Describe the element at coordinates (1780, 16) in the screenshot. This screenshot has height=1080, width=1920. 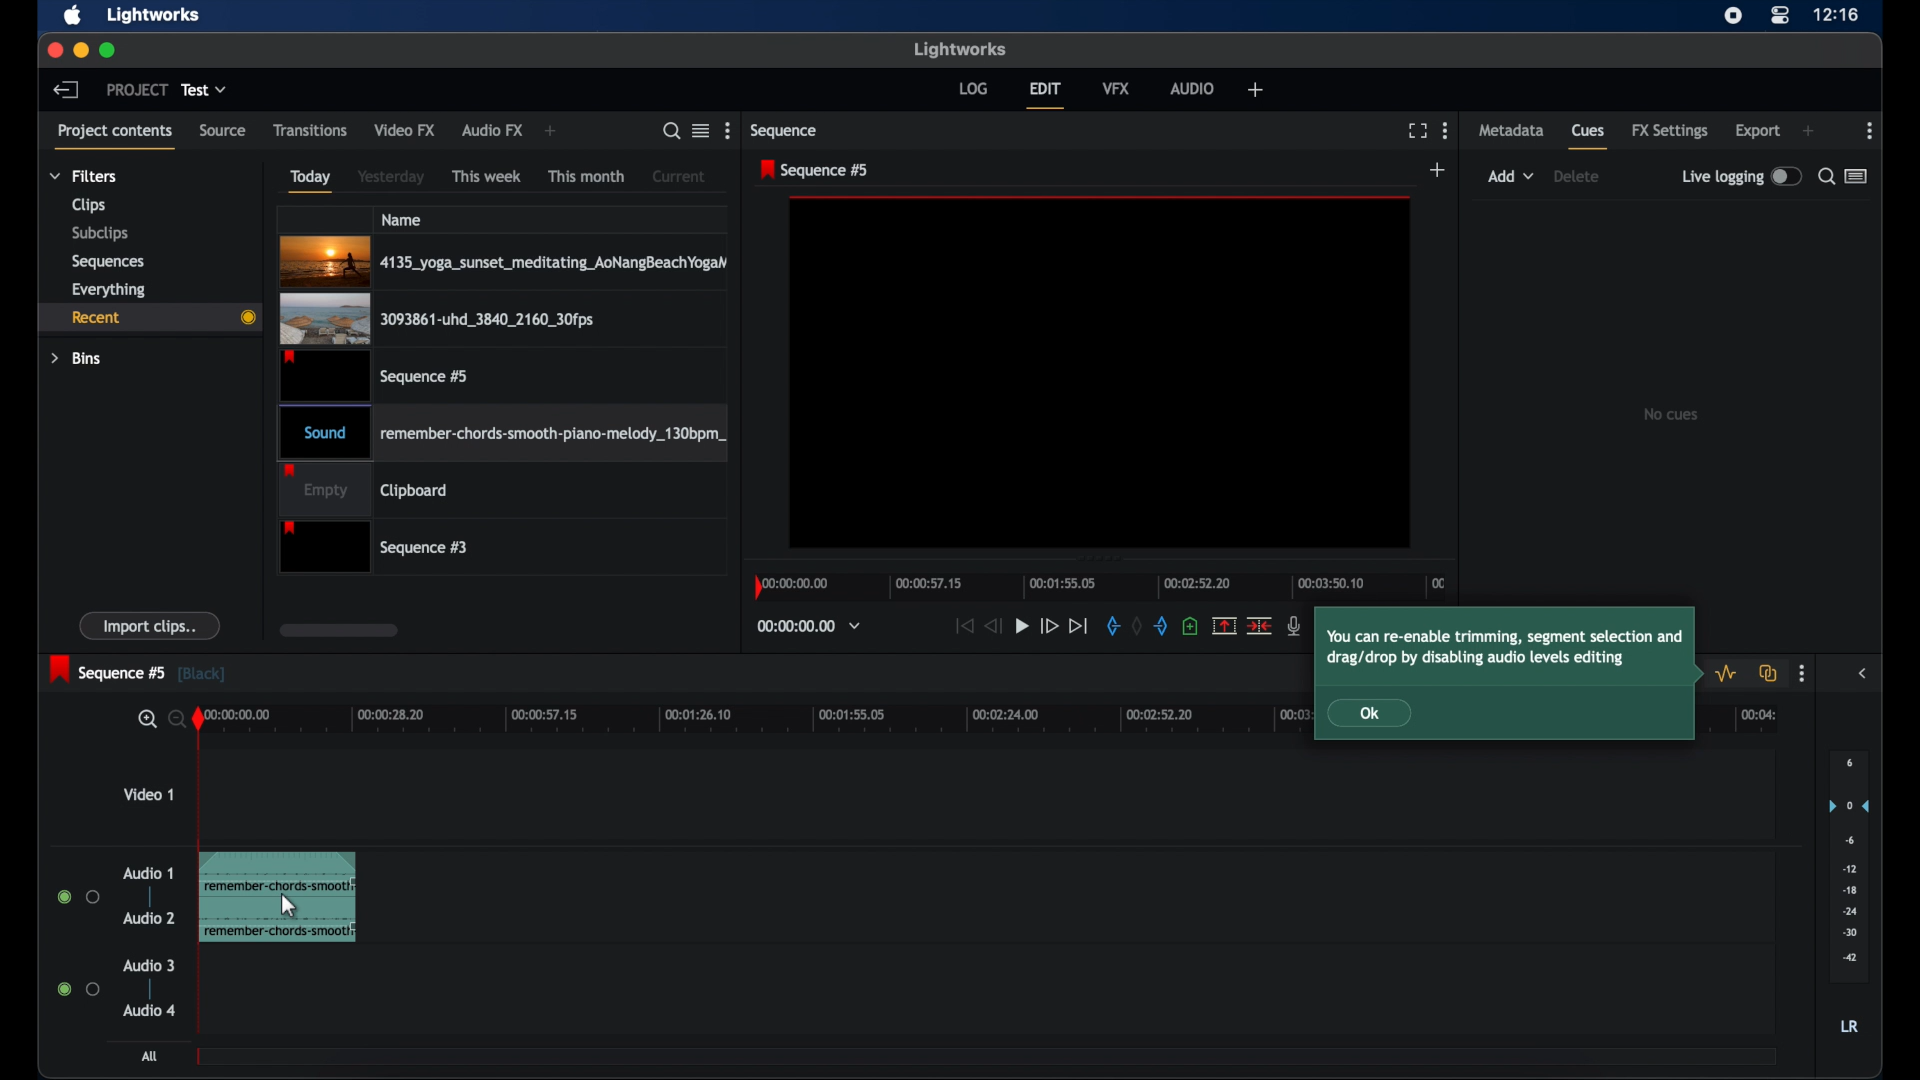
I see `control center` at that location.